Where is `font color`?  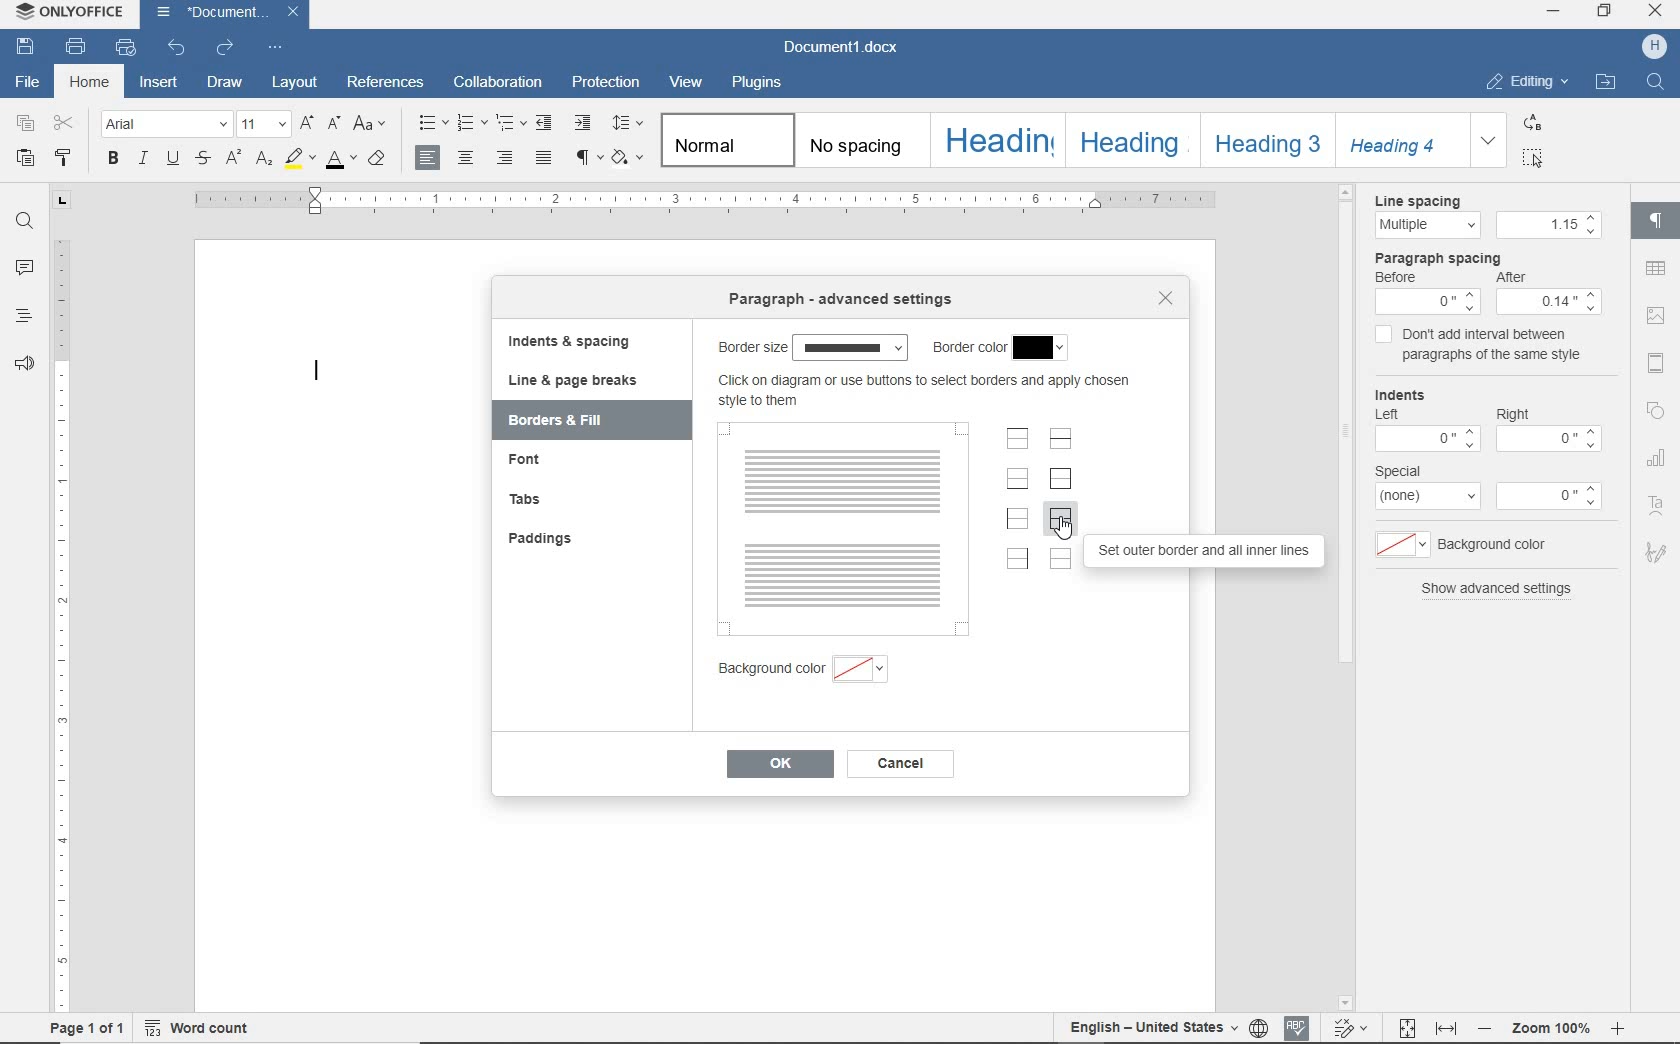
font color is located at coordinates (339, 160).